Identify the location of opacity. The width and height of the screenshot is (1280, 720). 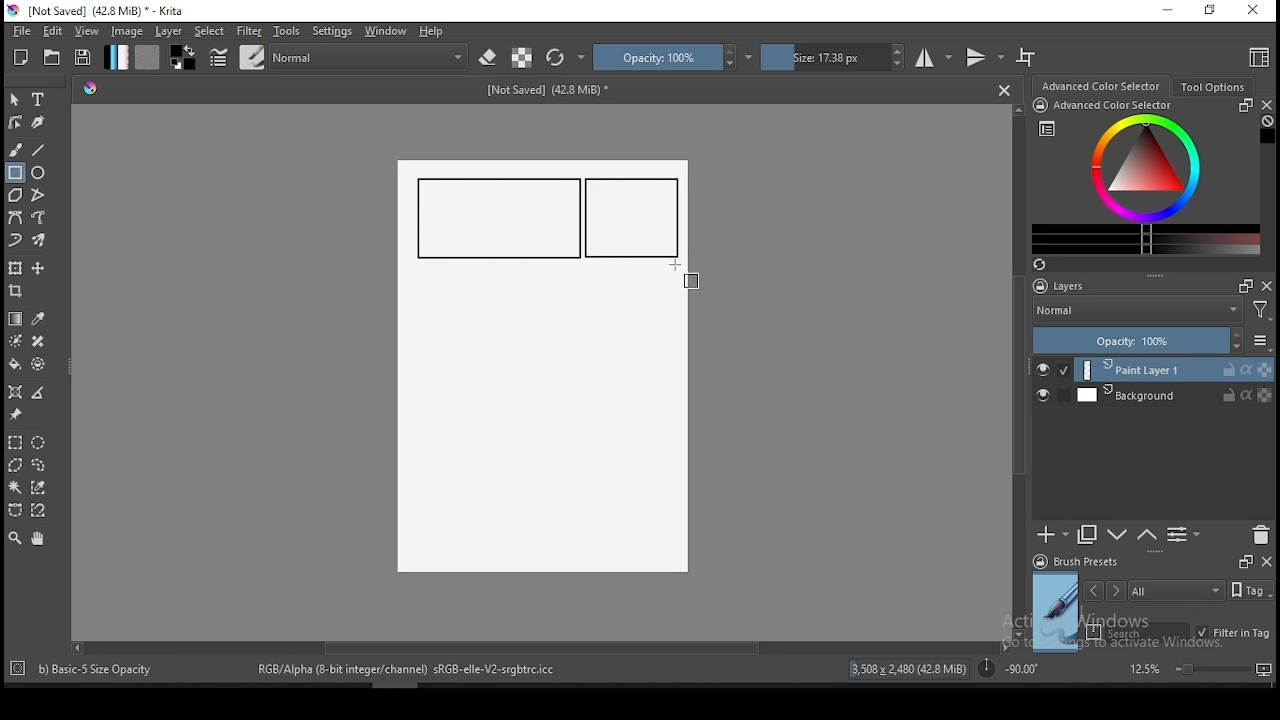
(1150, 342).